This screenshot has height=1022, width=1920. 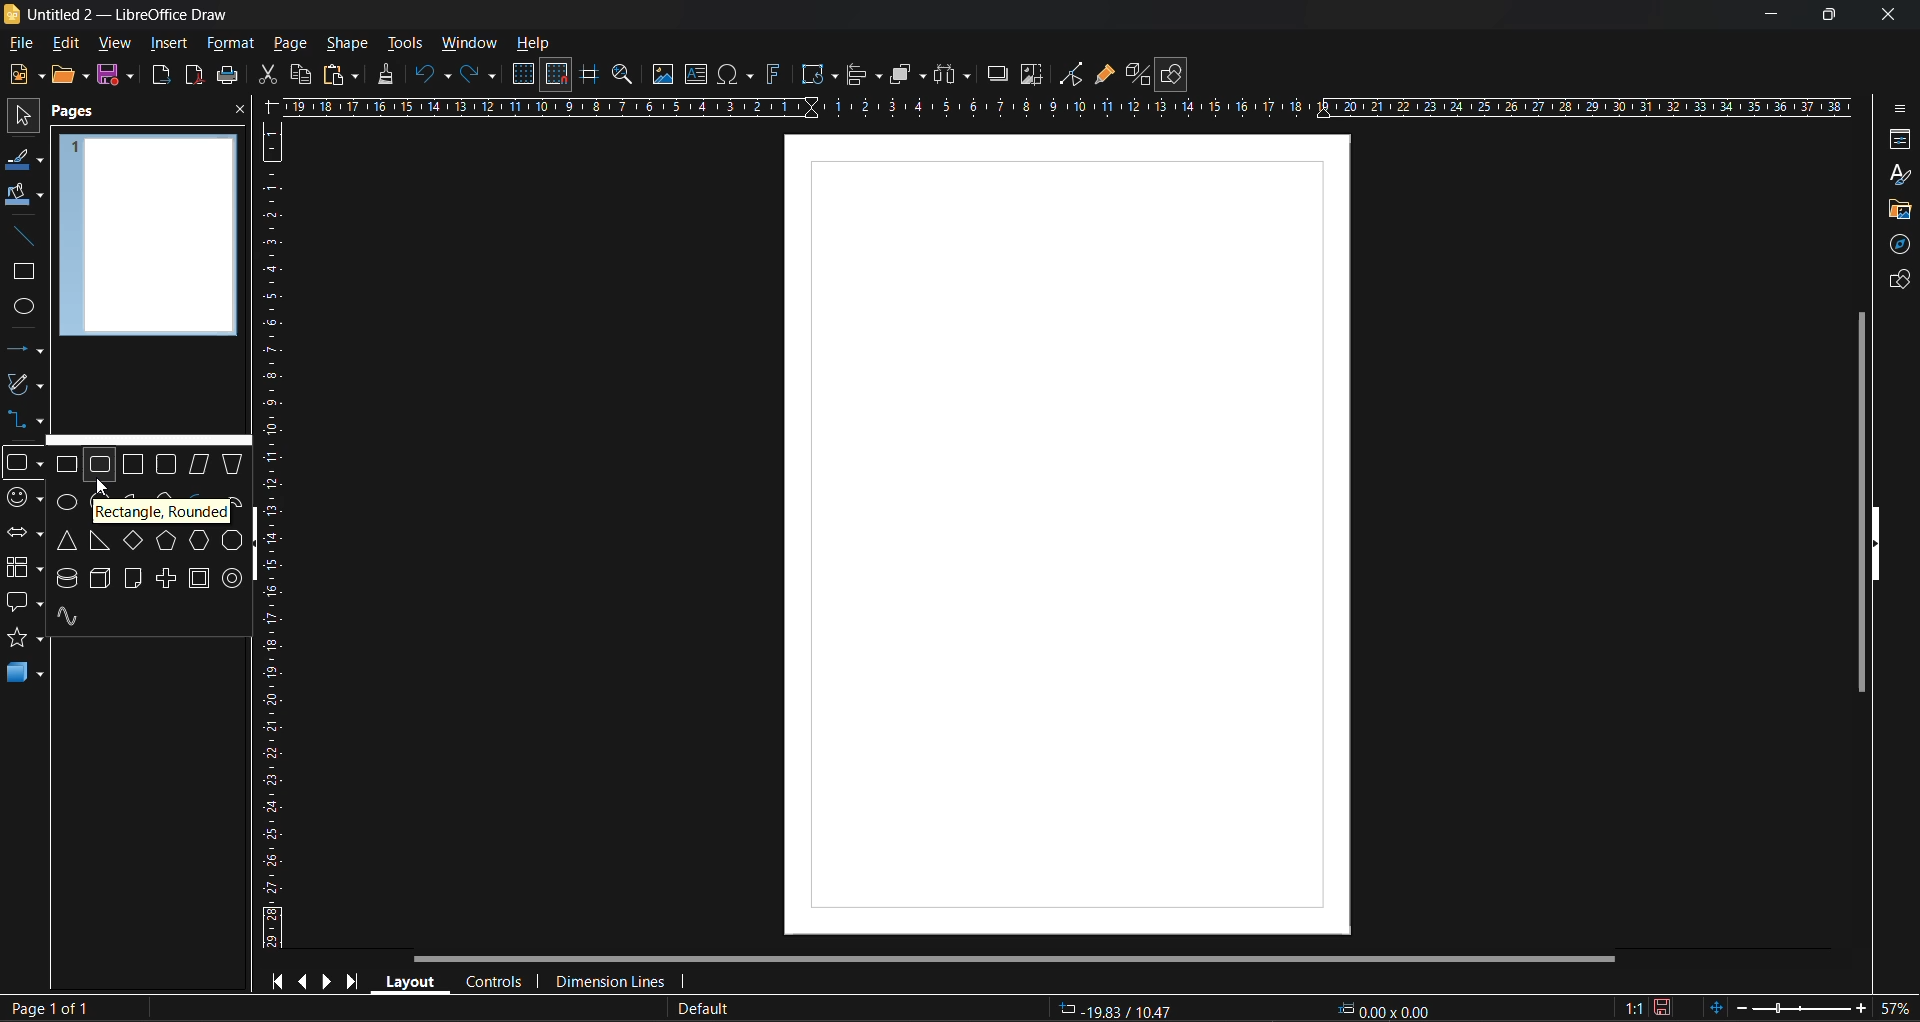 What do you see at coordinates (70, 617) in the screenshot?
I see `sinusoid` at bounding box center [70, 617].